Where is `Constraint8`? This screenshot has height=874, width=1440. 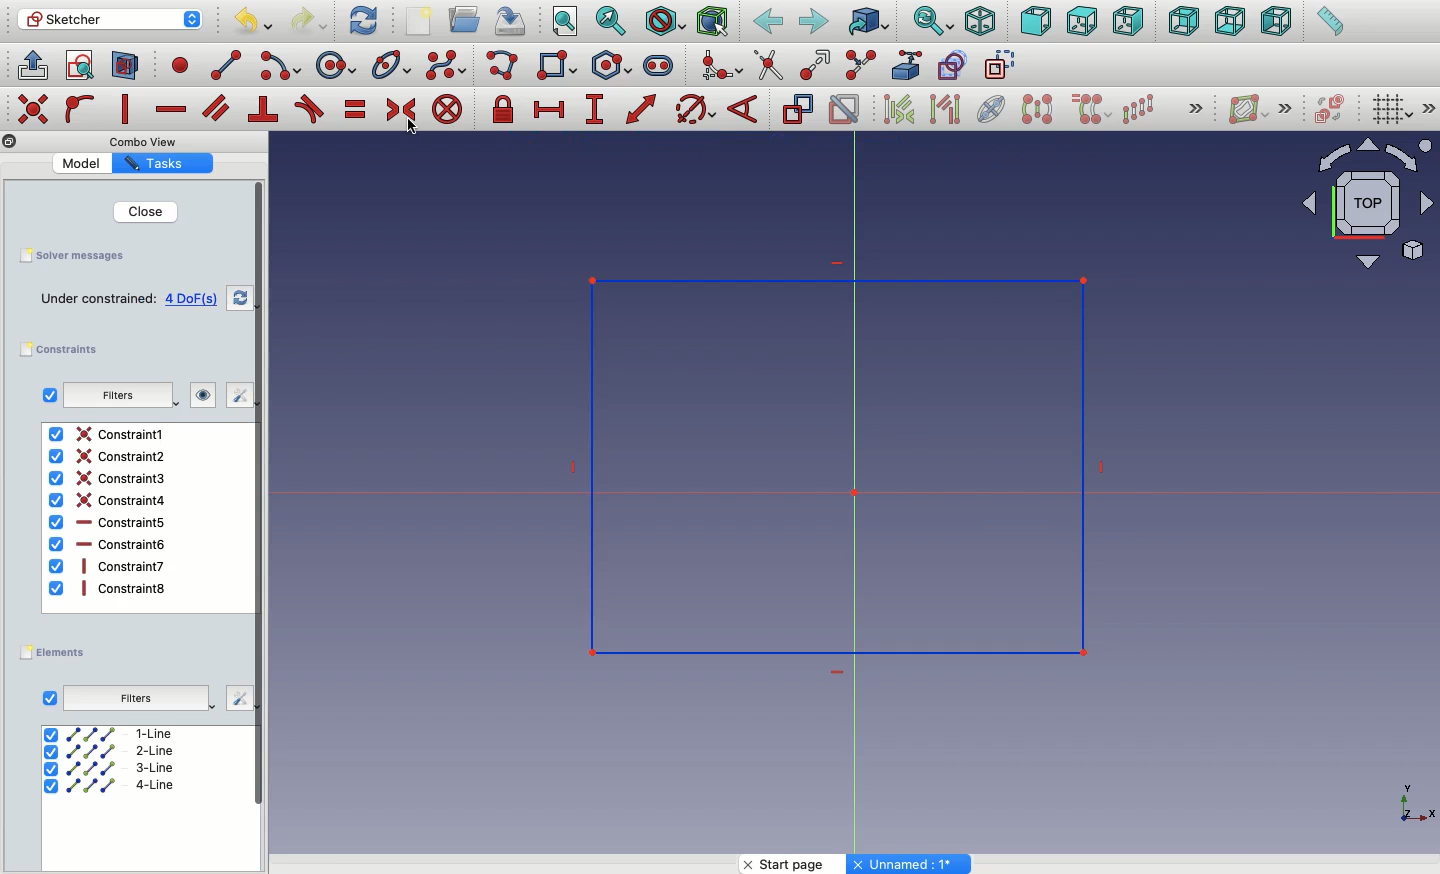 Constraint8 is located at coordinates (109, 588).